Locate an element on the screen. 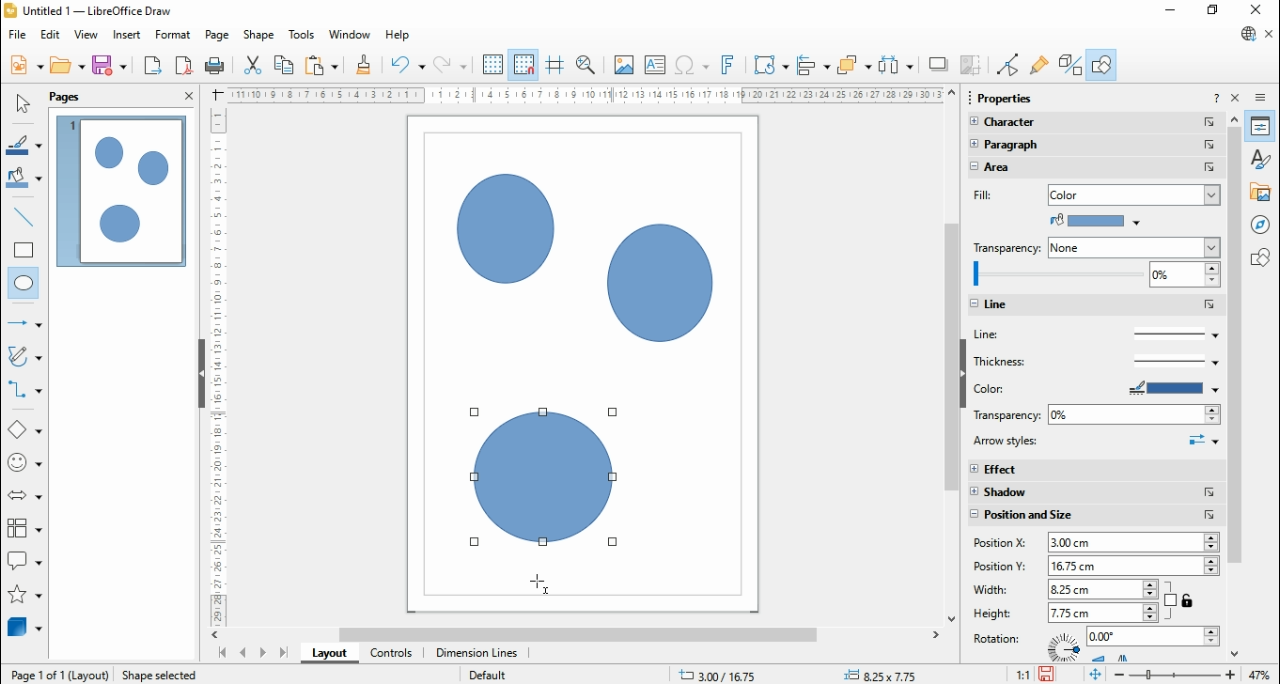  character is located at coordinates (1092, 123).